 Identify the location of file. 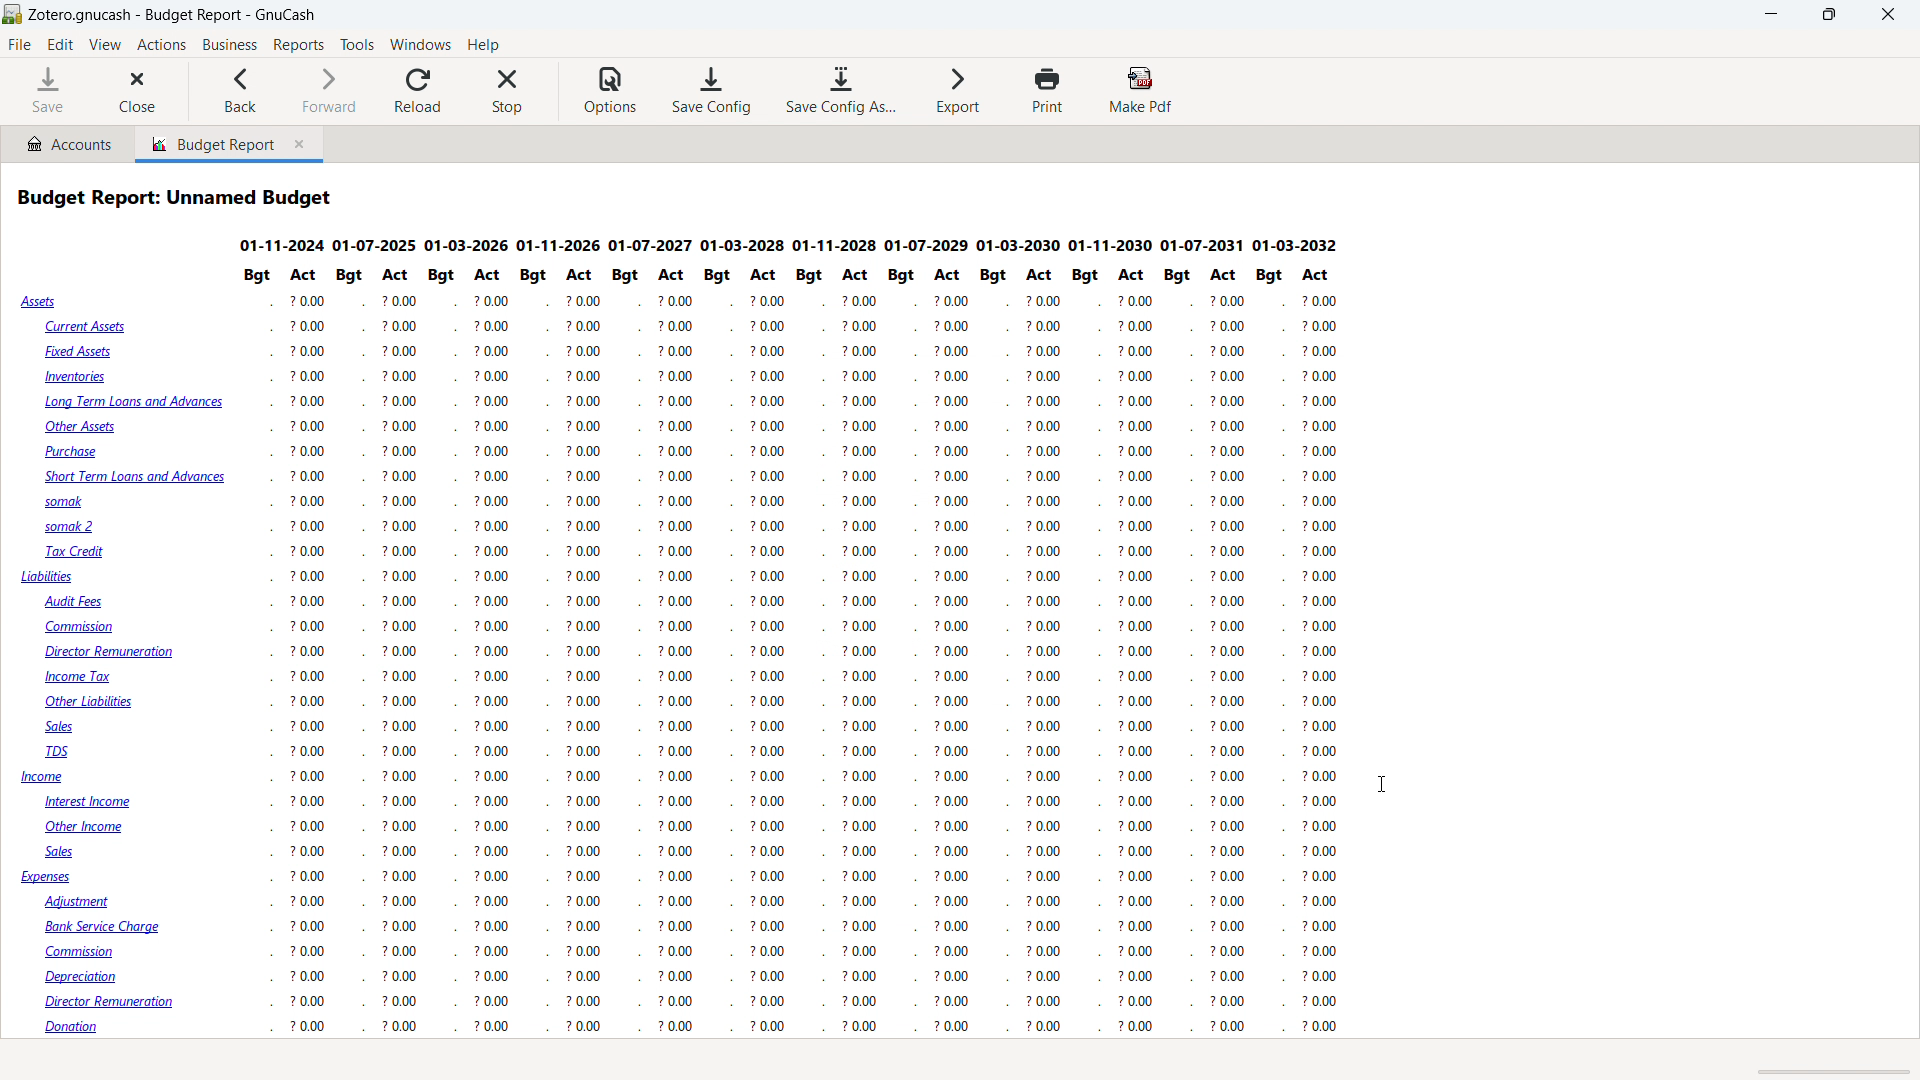
(20, 45).